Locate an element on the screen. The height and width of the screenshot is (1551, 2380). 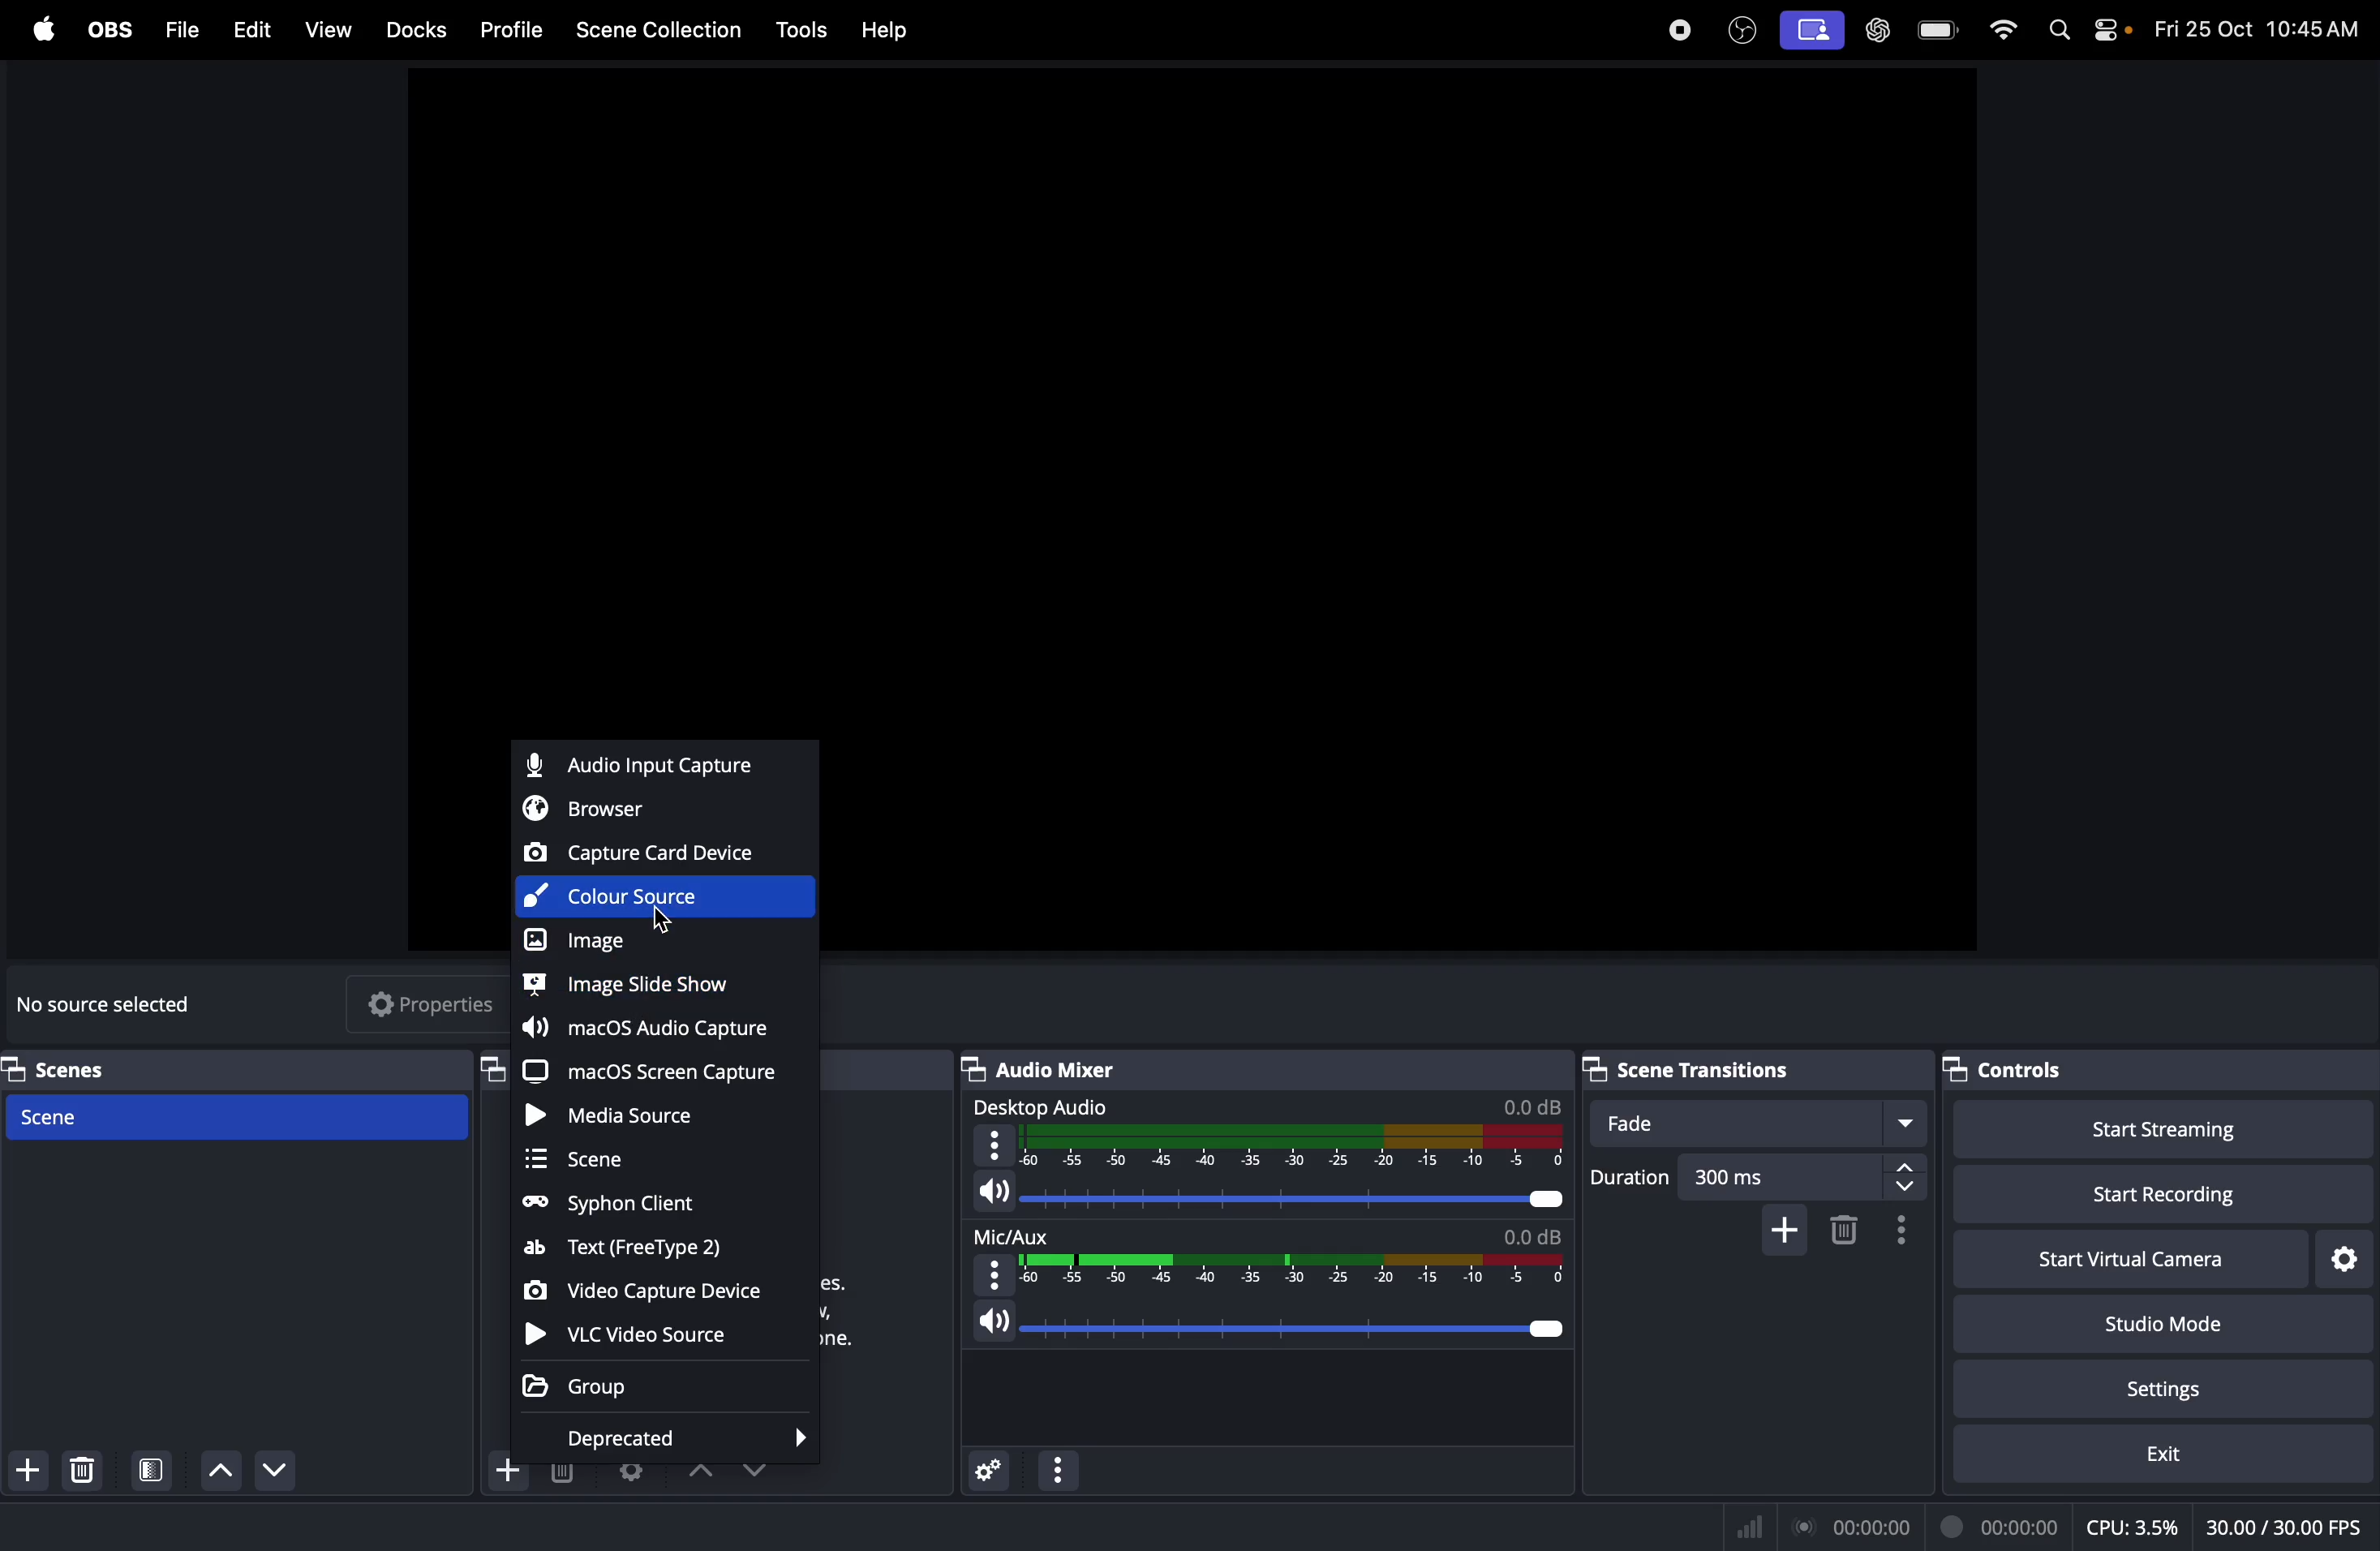
desktop audio is located at coordinates (1046, 1106).